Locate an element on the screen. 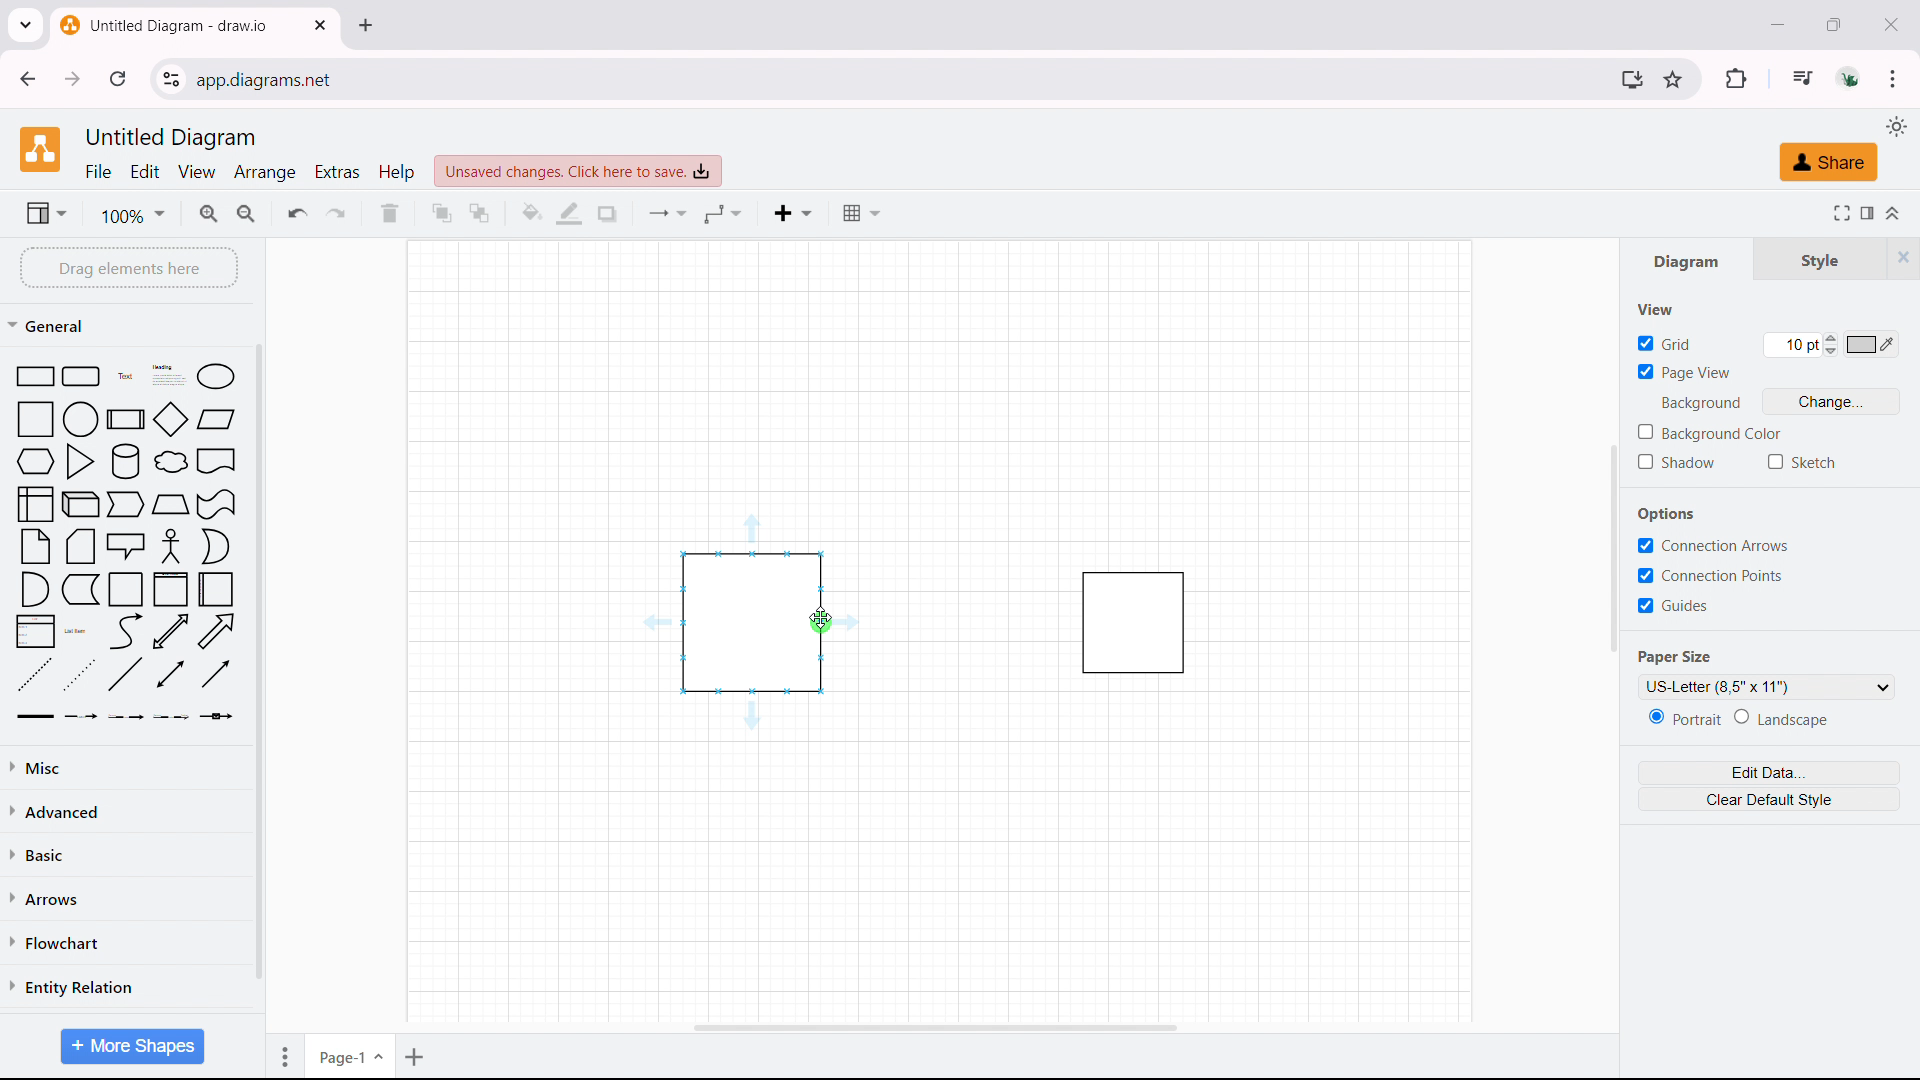  view is located at coordinates (198, 173).